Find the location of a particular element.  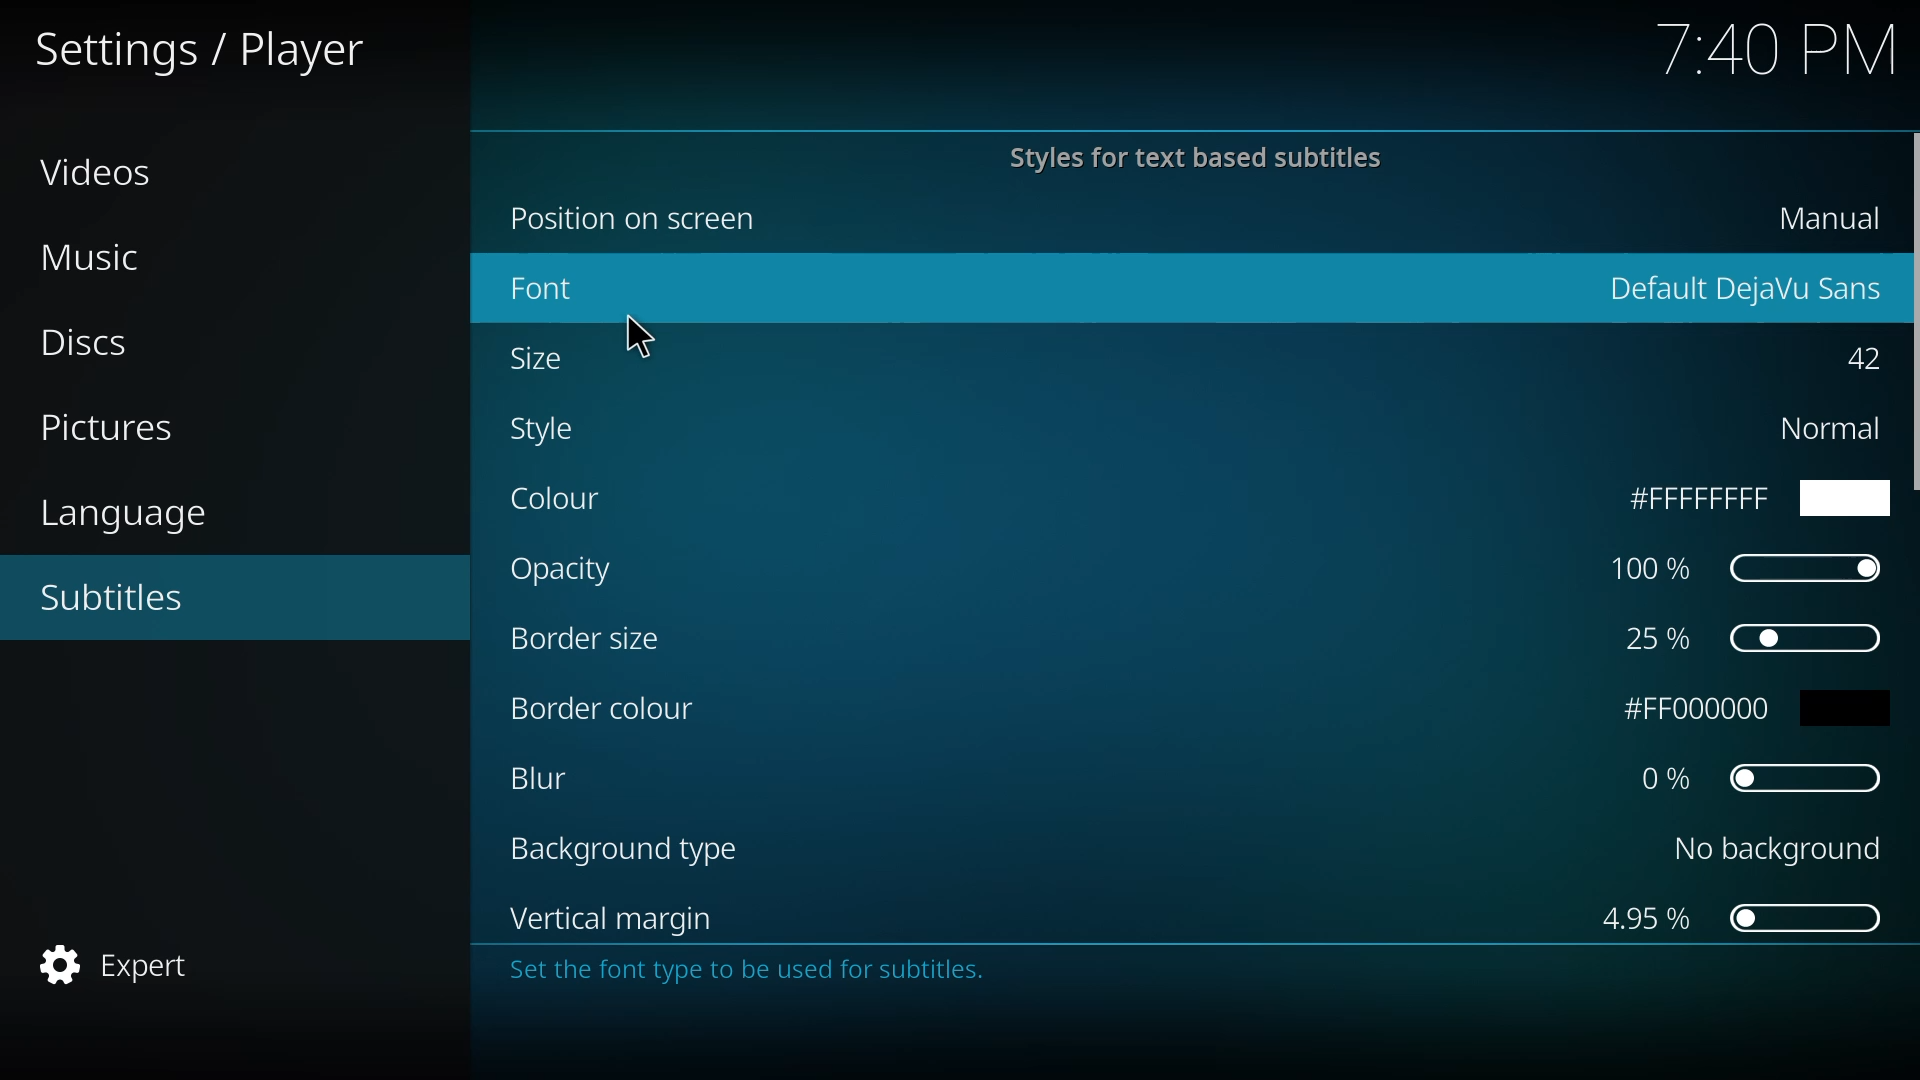

background type is located at coordinates (622, 849).